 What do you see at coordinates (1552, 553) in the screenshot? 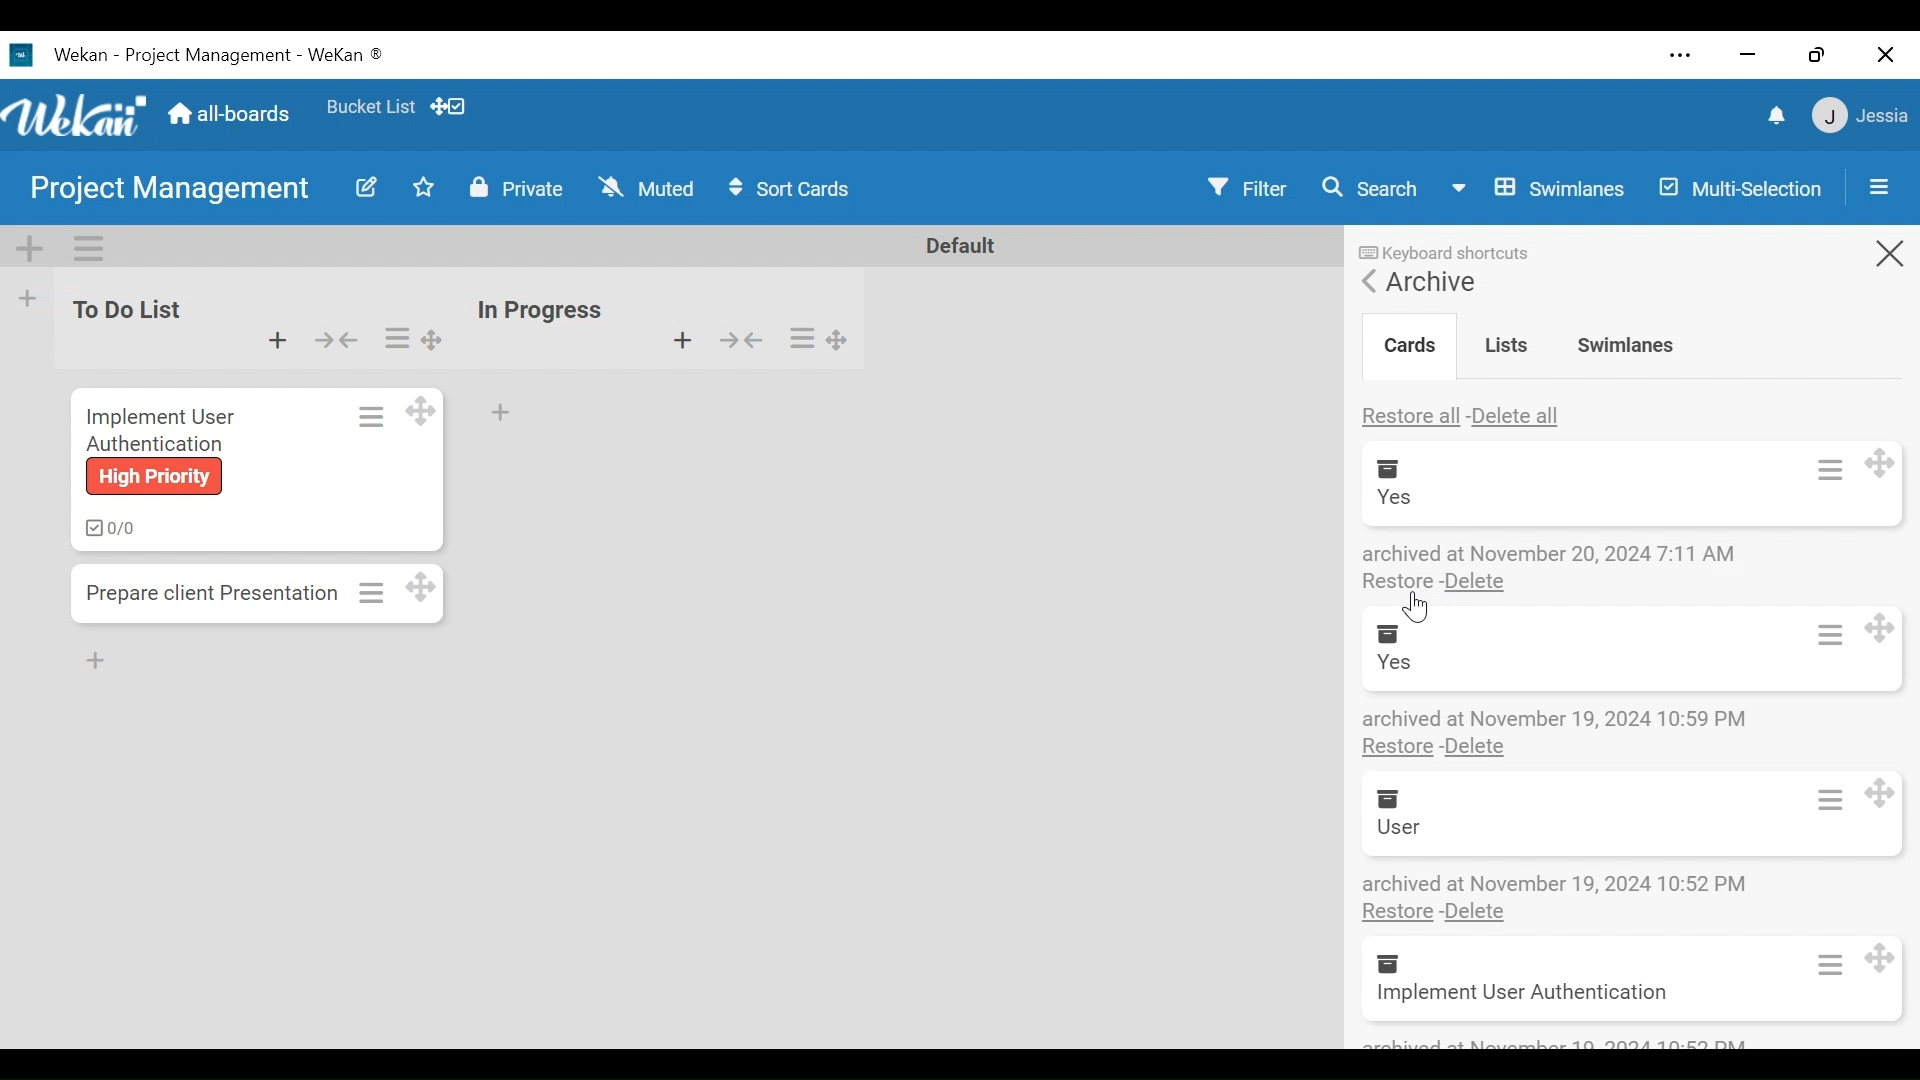
I see `archive details` at bounding box center [1552, 553].